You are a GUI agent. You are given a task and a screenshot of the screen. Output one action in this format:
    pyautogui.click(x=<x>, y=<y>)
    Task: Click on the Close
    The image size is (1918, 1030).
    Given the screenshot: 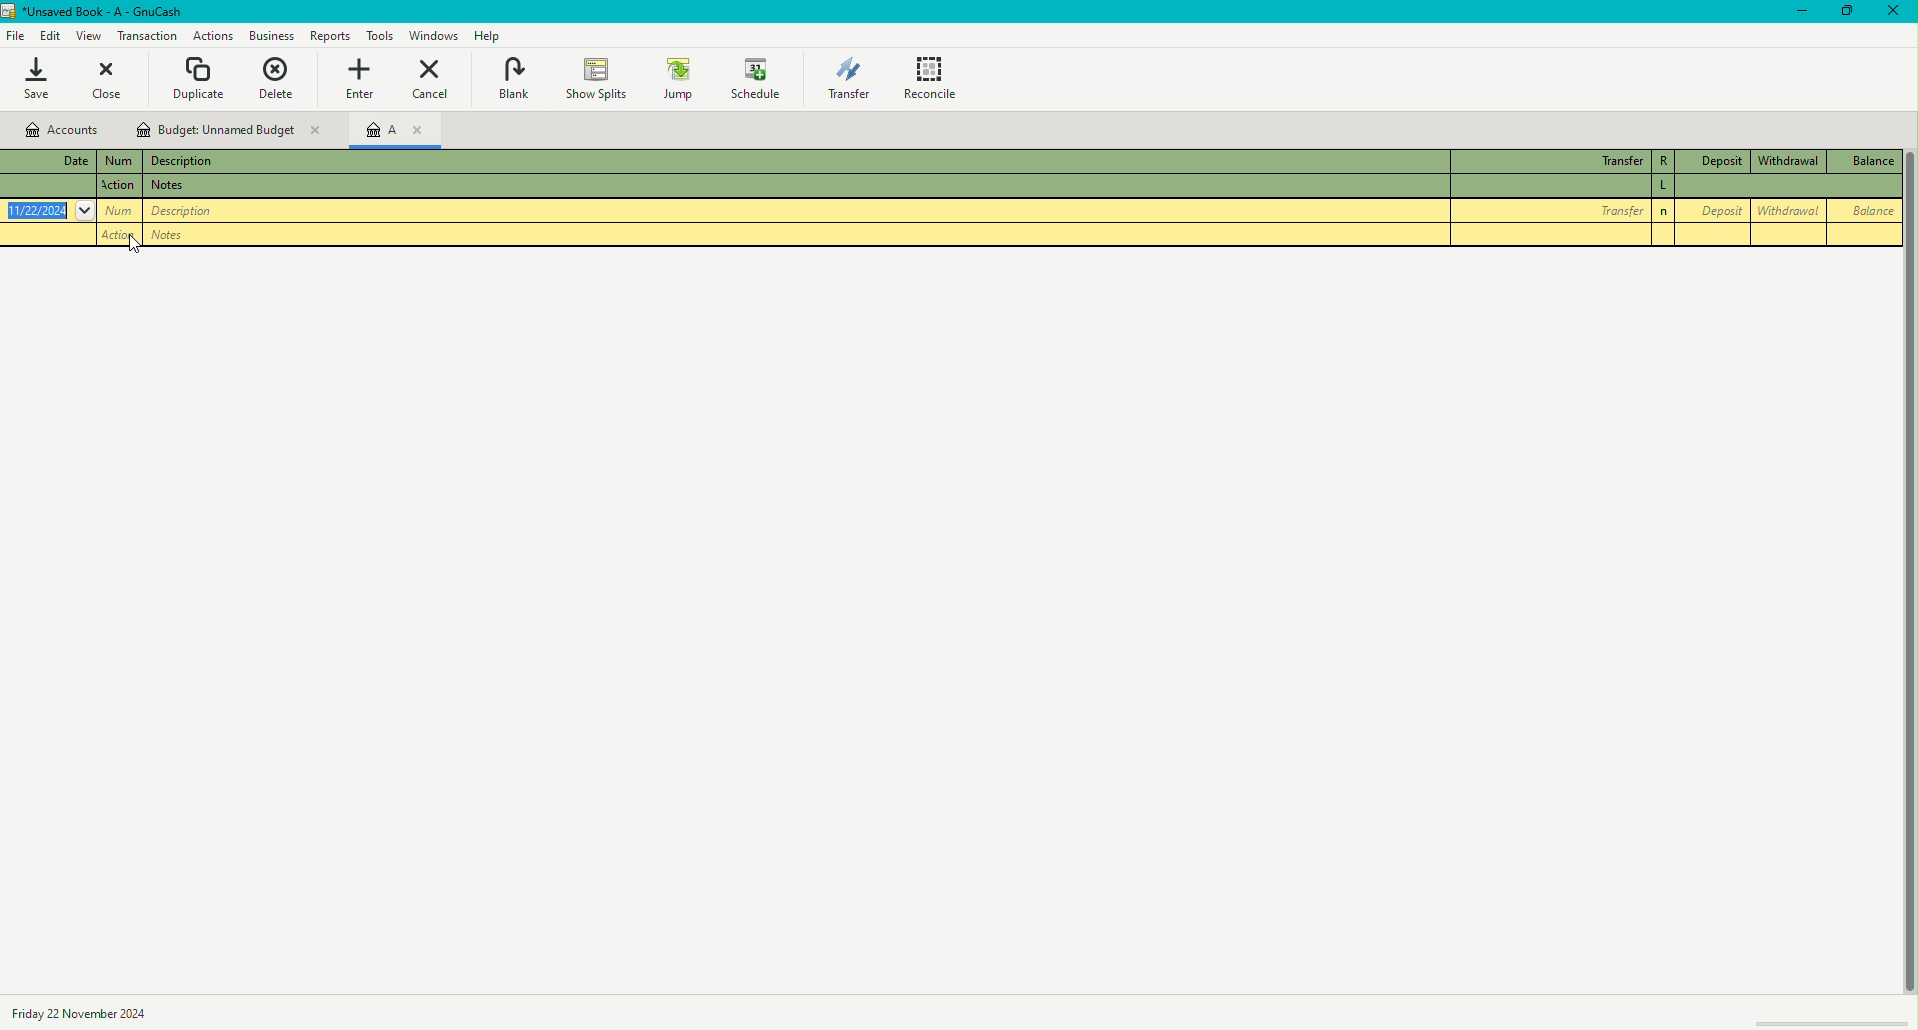 What is the action you would take?
    pyautogui.click(x=1898, y=12)
    